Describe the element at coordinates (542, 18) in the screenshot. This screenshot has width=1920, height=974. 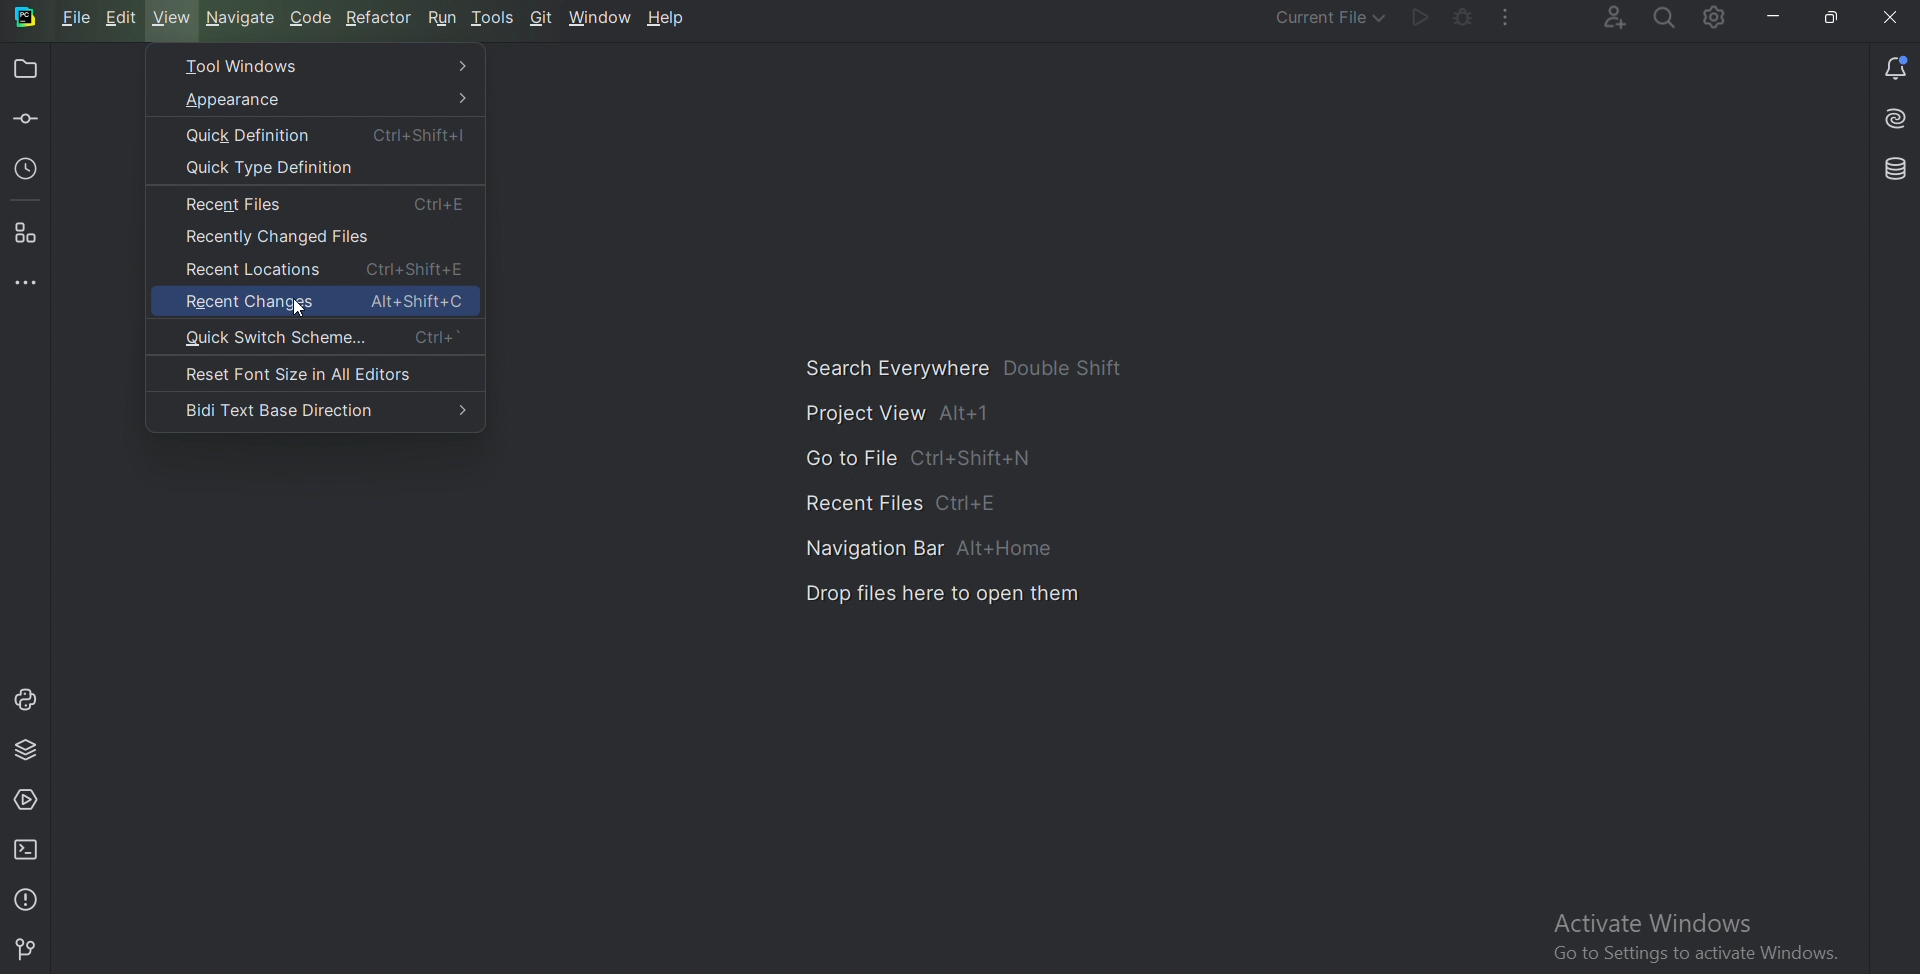
I see `Git` at that location.